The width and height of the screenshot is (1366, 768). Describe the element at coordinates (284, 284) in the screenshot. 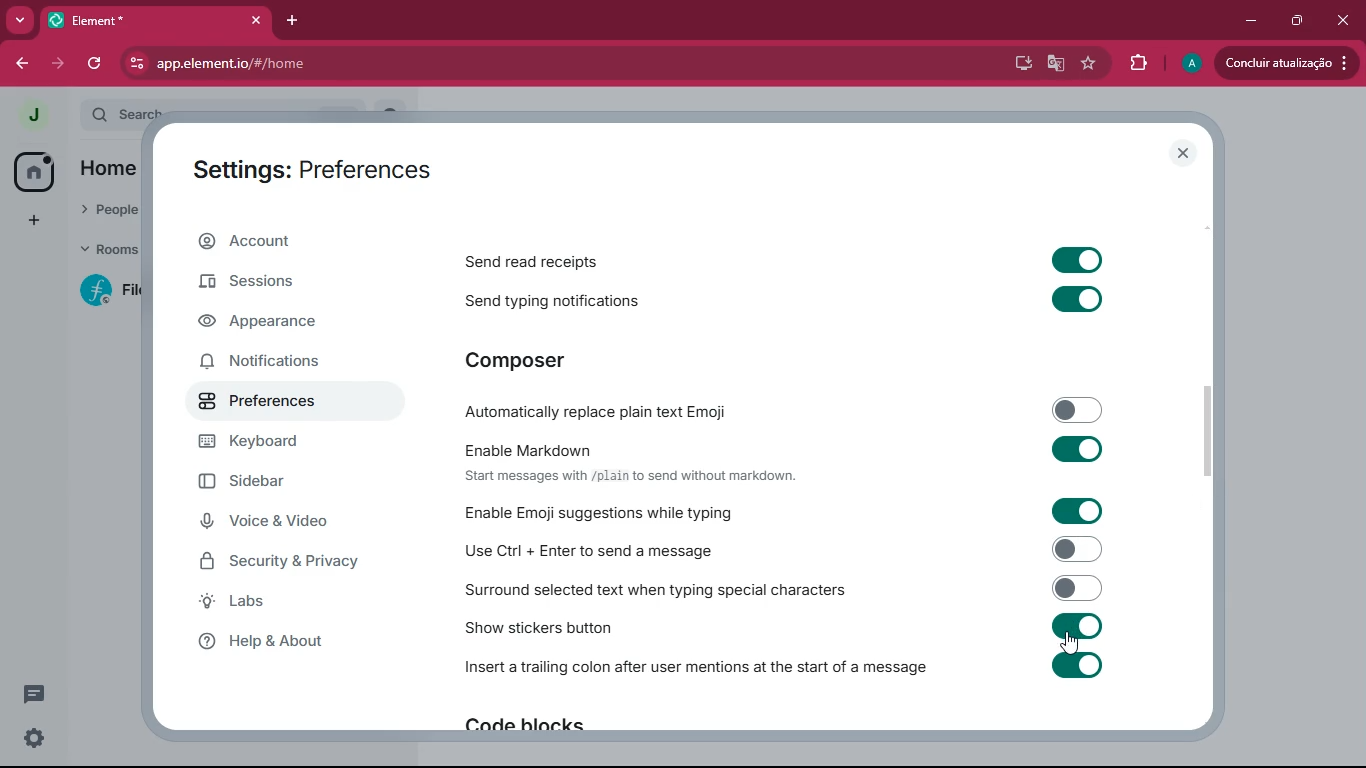

I see `sessions` at that location.